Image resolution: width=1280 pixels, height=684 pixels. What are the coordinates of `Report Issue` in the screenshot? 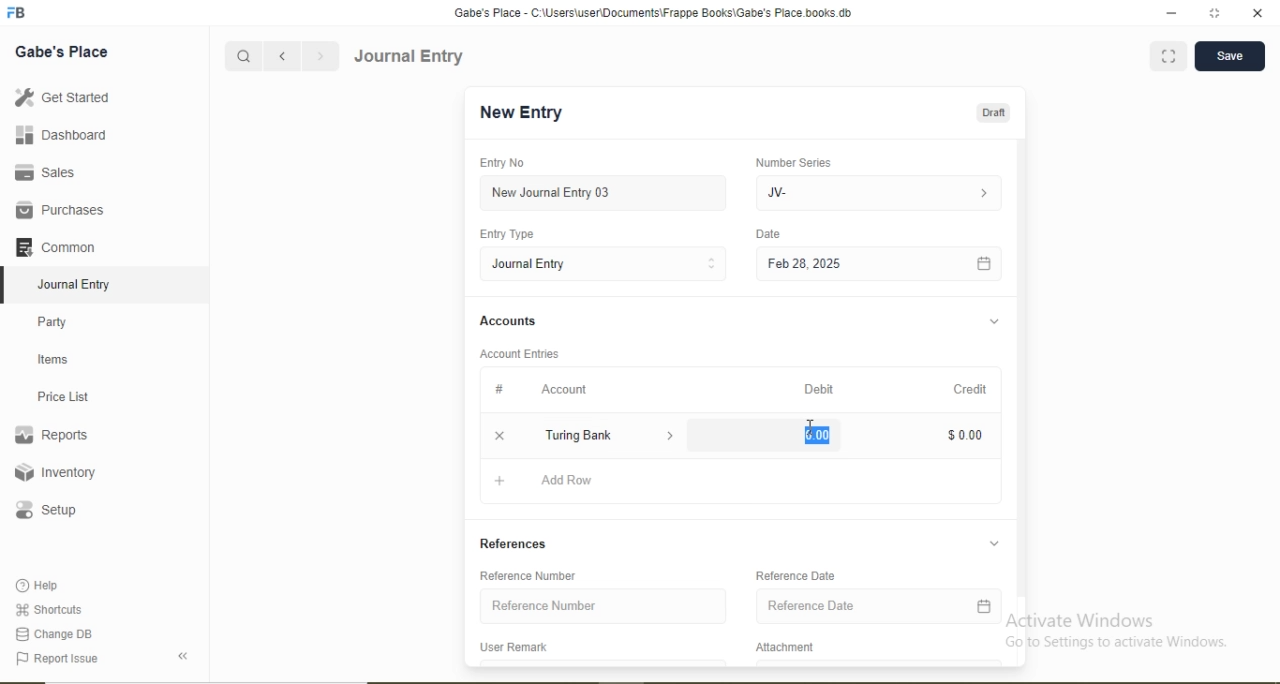 It's located at (56, 659).